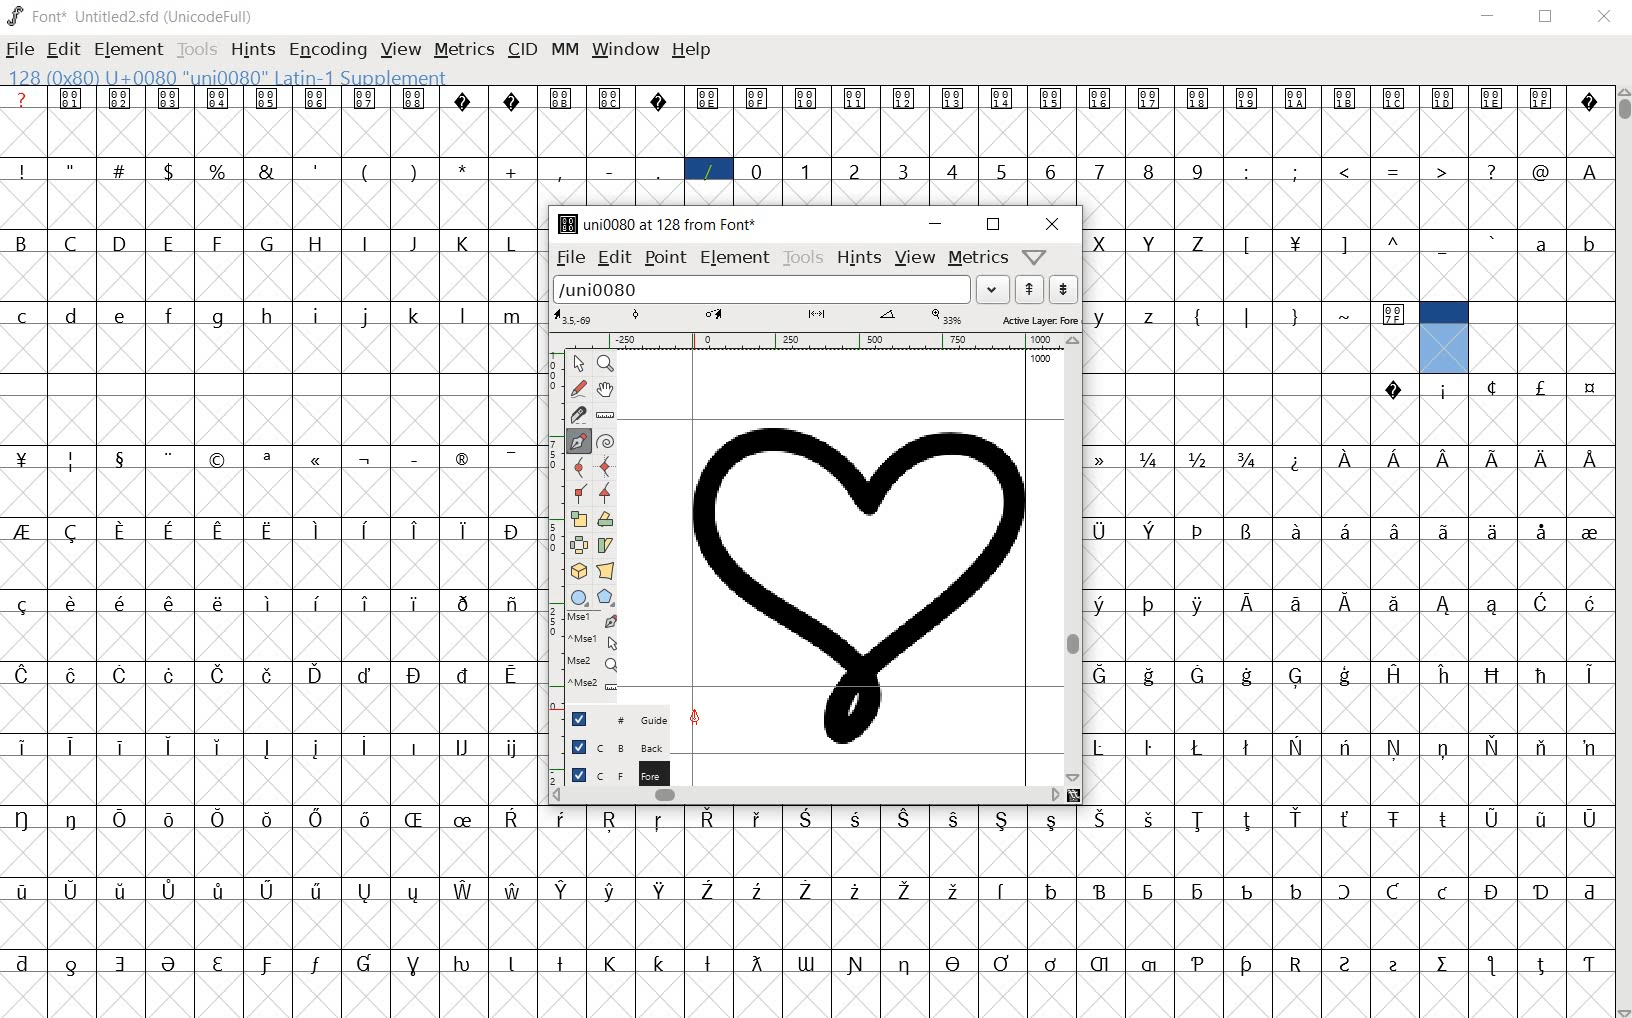 This screenshot has height=1018, width=1632. Describe the element at coordinates (610, 820) in the screenshot. I see `glyph` at that location.